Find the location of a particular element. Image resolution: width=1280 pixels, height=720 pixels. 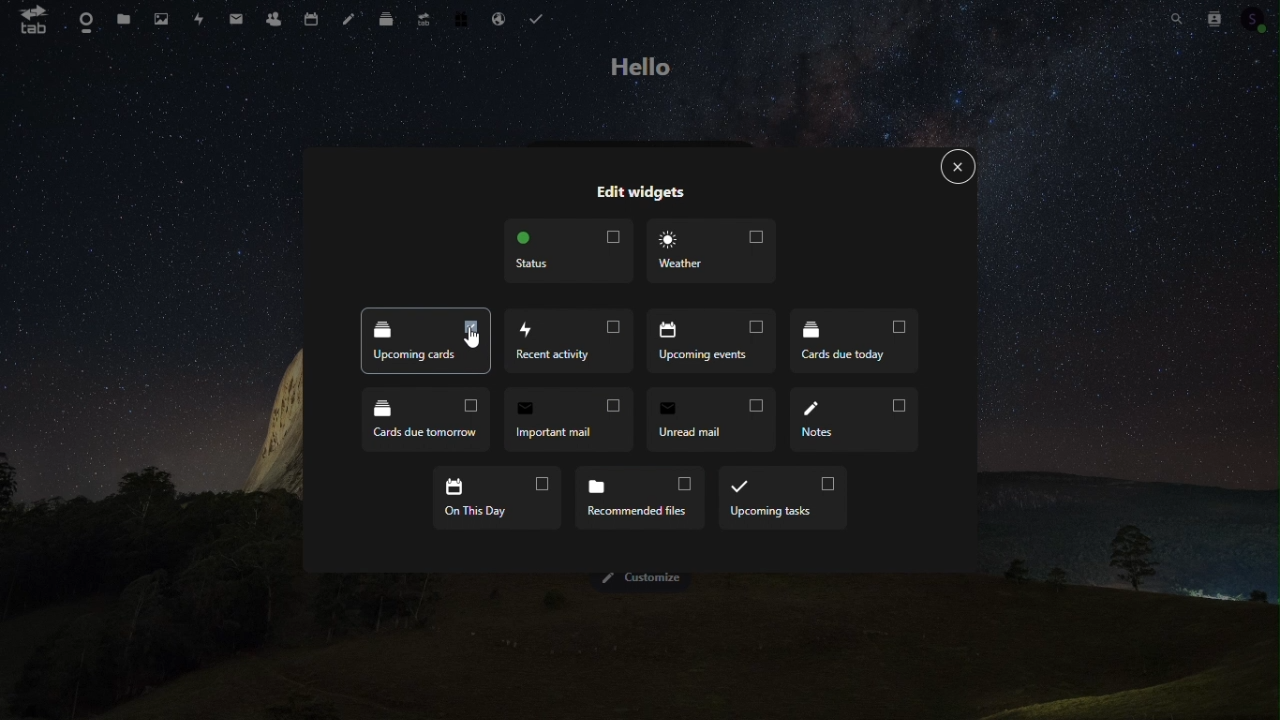

Activity is located at coordinates (202, 17).